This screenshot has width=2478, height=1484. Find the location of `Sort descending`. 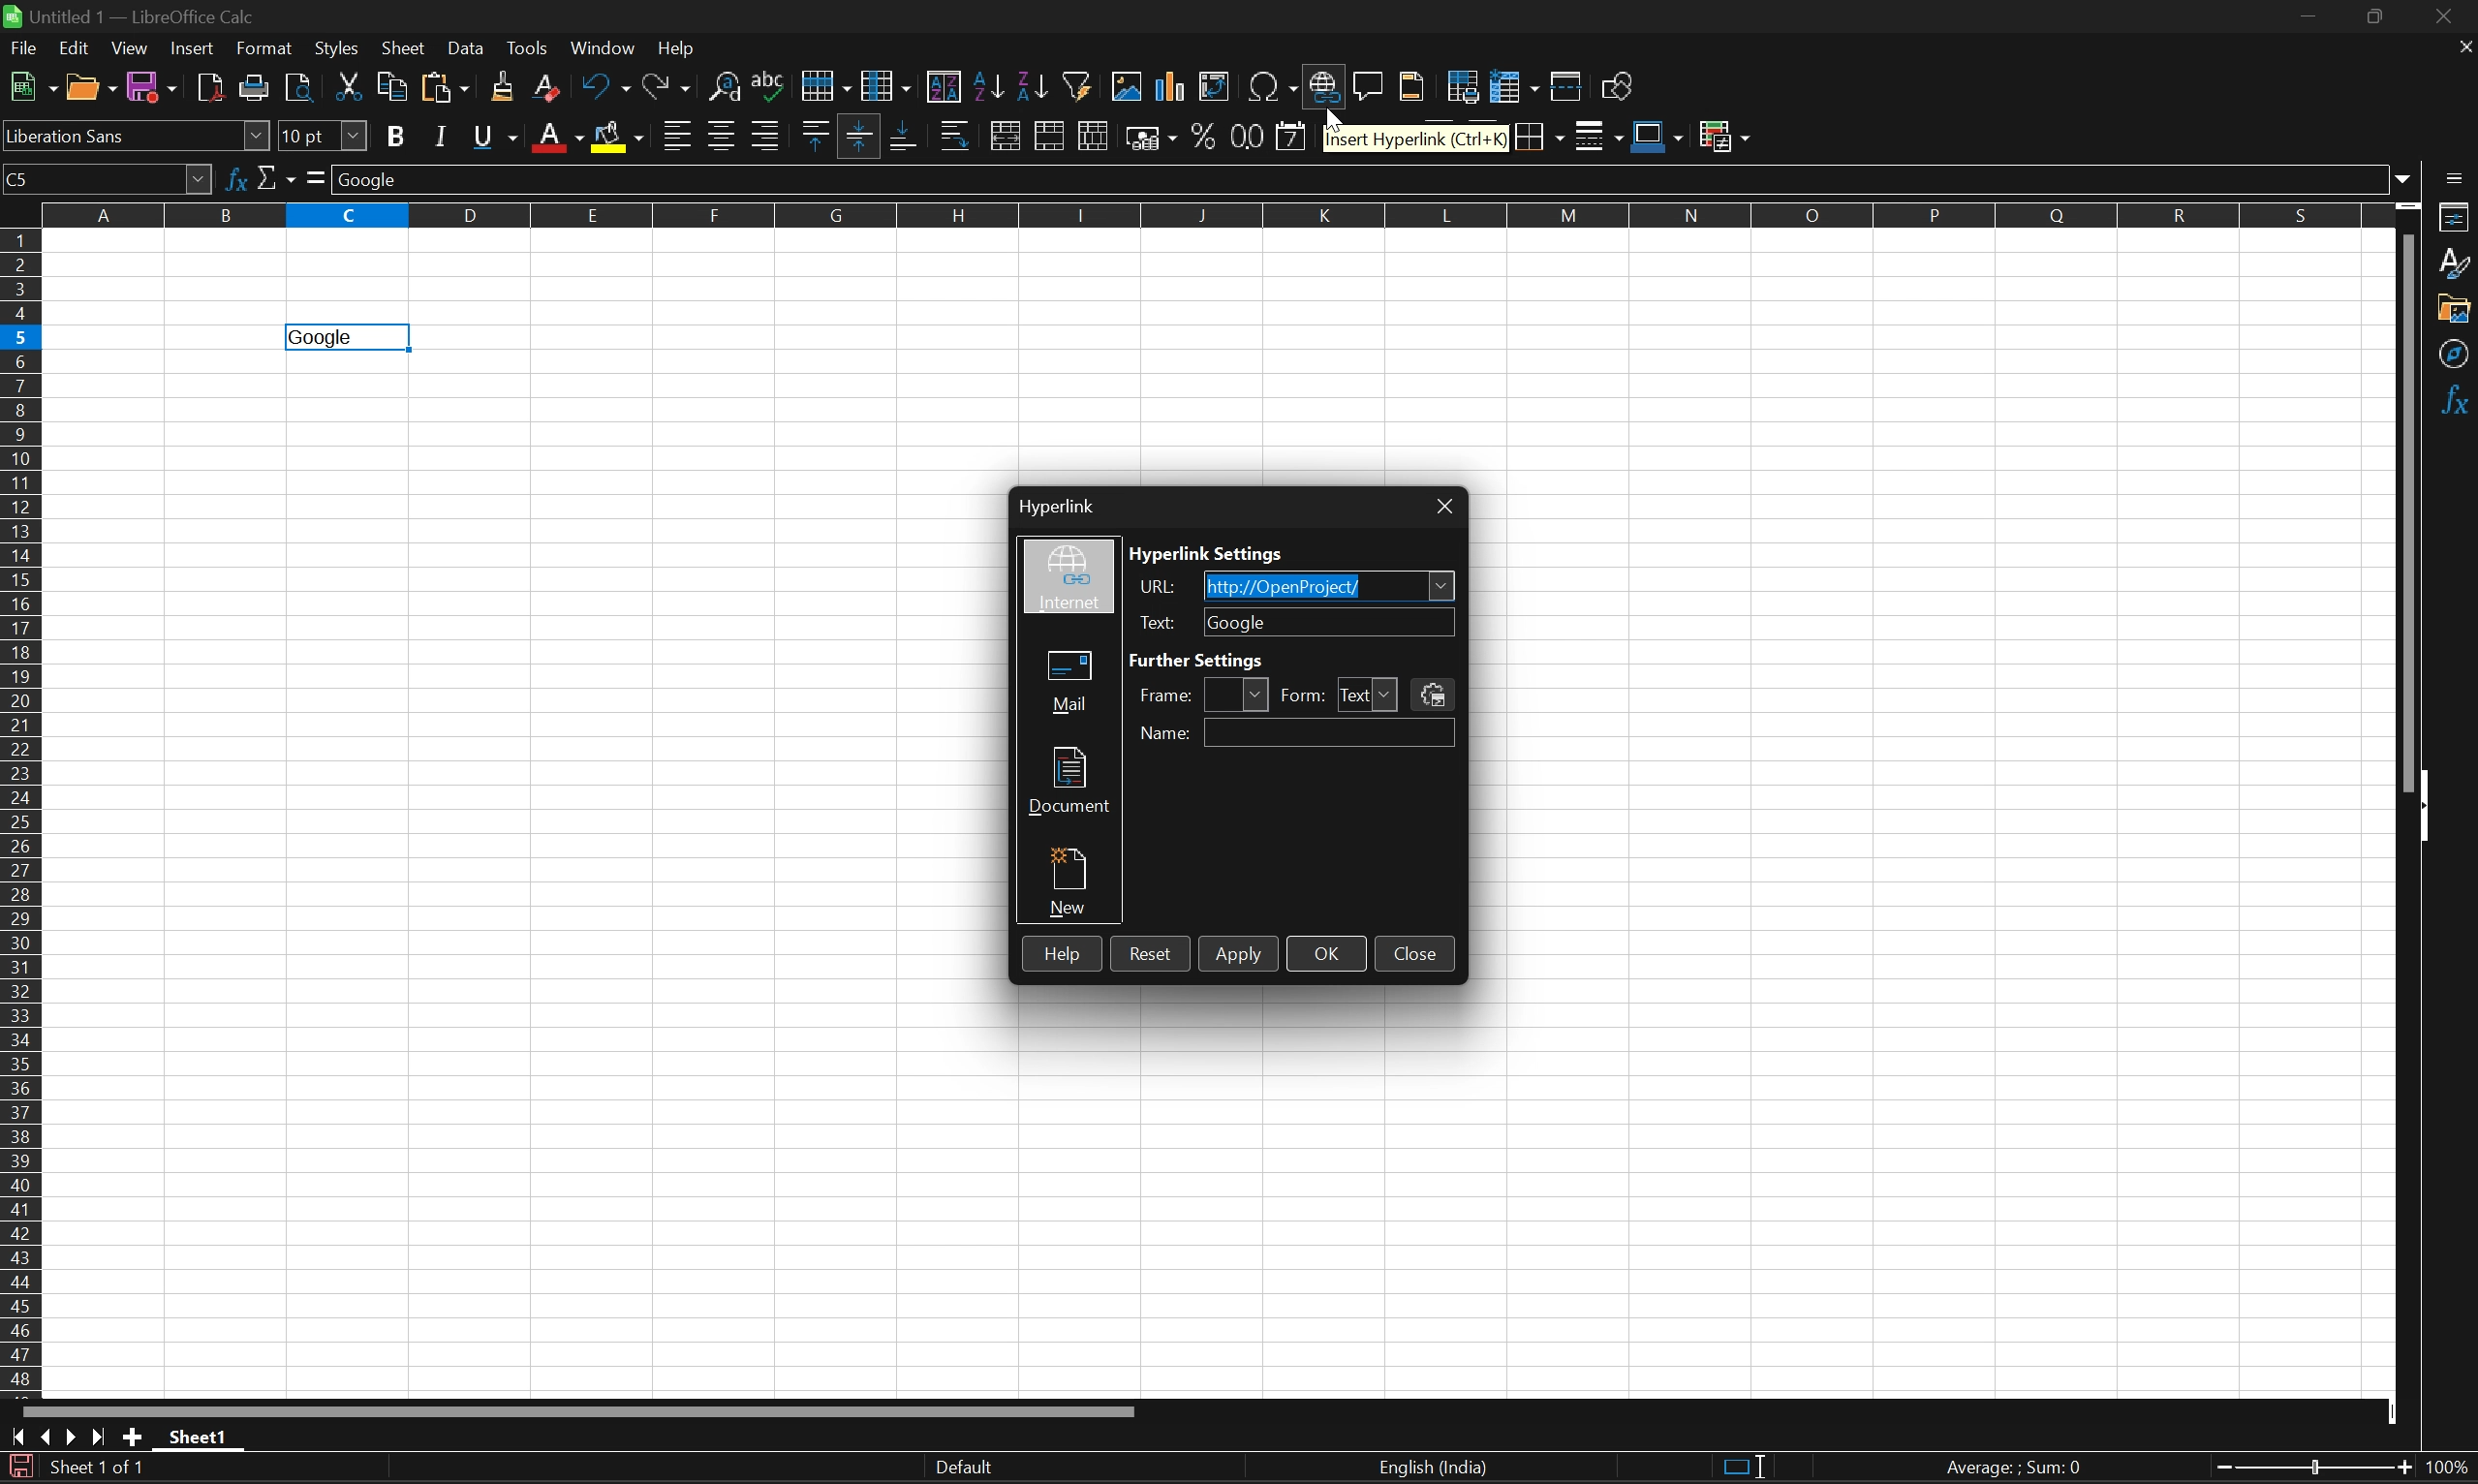

Sort descending is located at coordinates (1035, 87).